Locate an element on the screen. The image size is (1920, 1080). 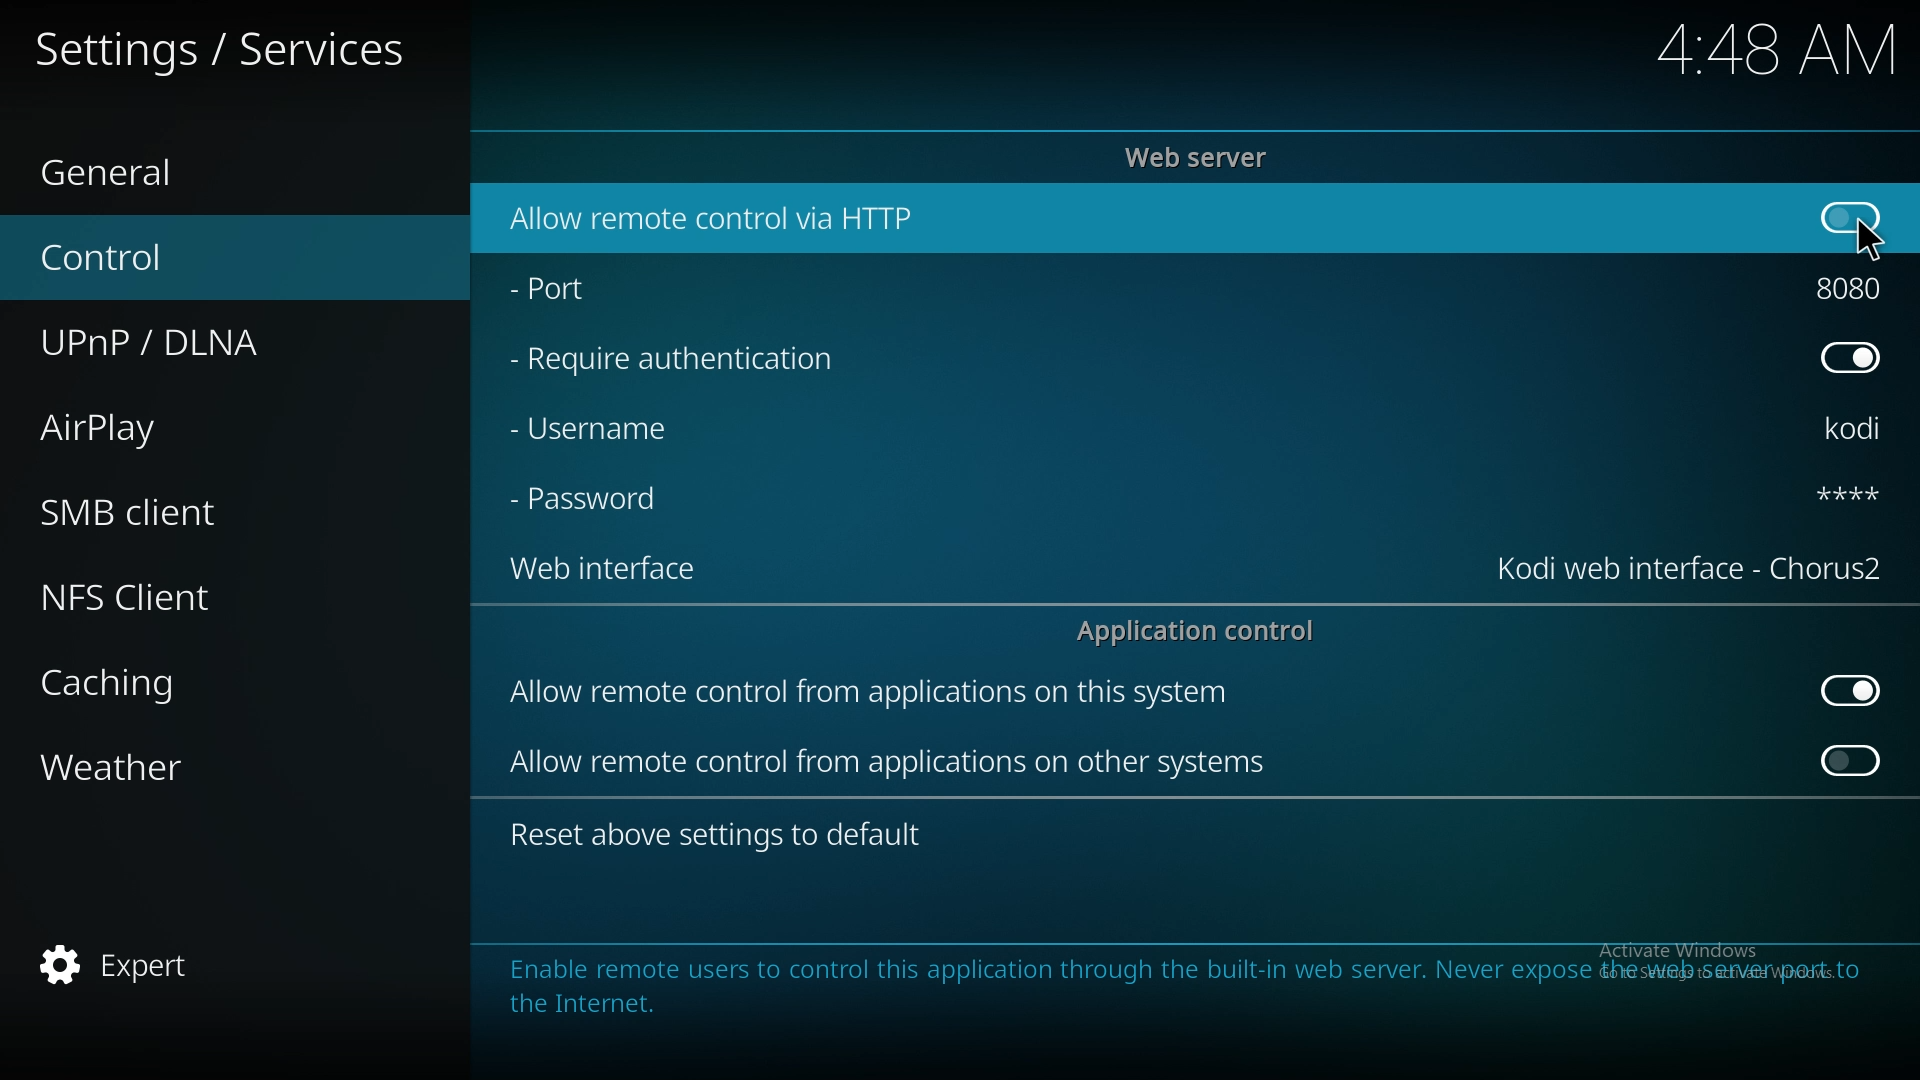
kodi web interface is located at coordinates (1689, 569).